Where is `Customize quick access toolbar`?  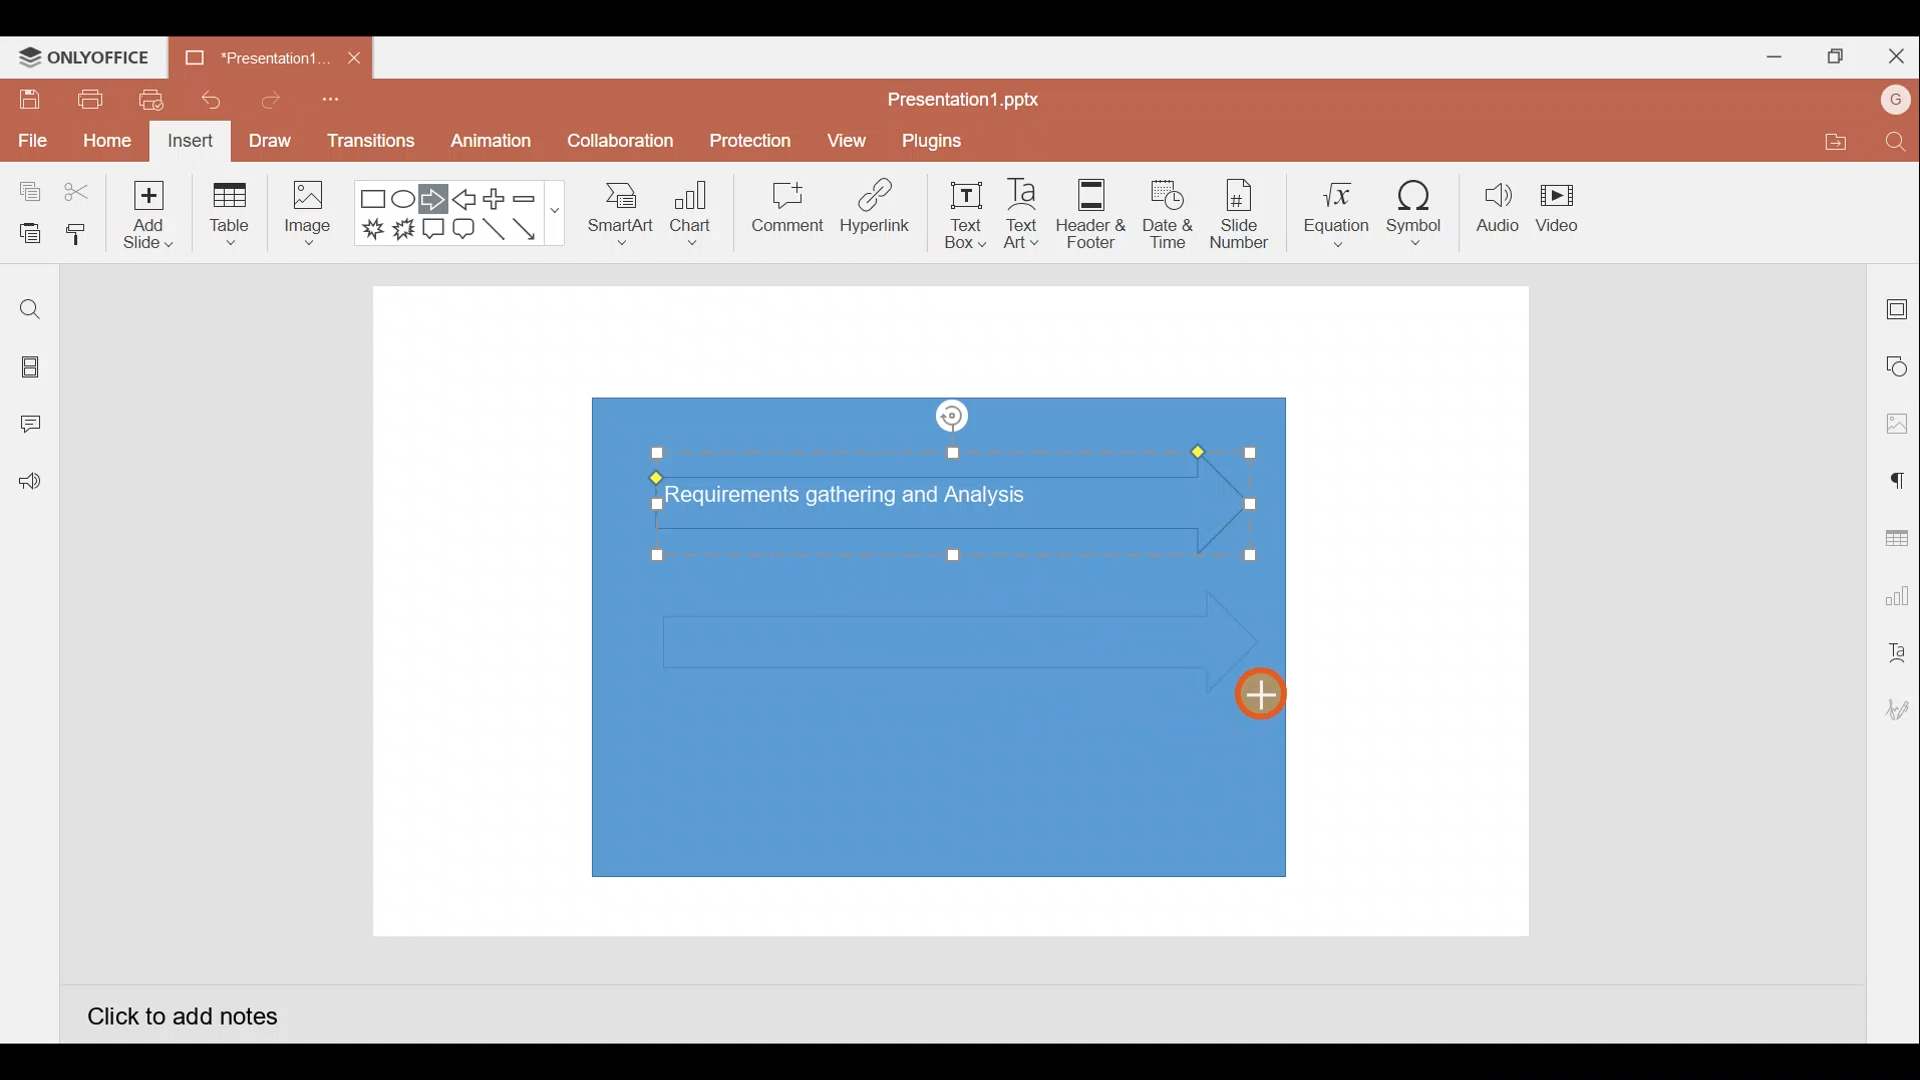
Customize quick access toolbar is located at coordinates (337, 106).